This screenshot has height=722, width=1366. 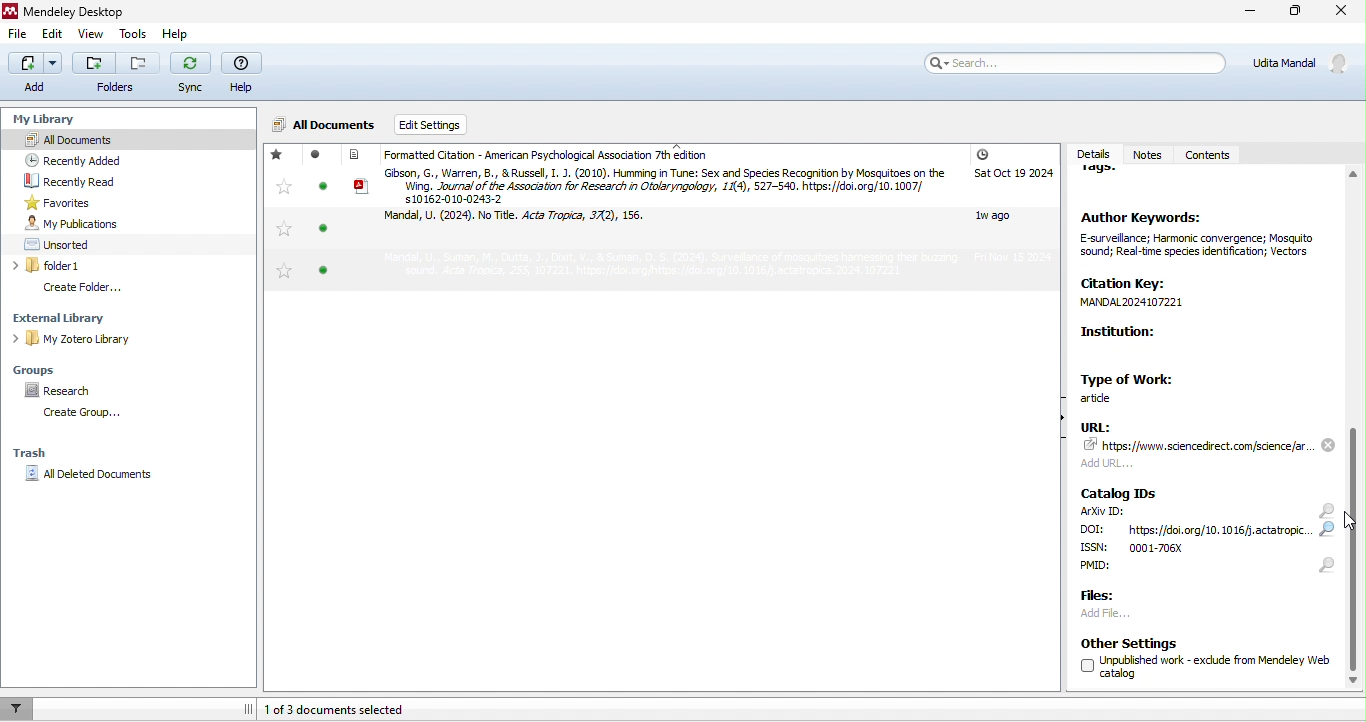 What do you see at coordinates (1161, 548) in the screenshot?
I see `ISSN` at bounding box center [1161, 548].